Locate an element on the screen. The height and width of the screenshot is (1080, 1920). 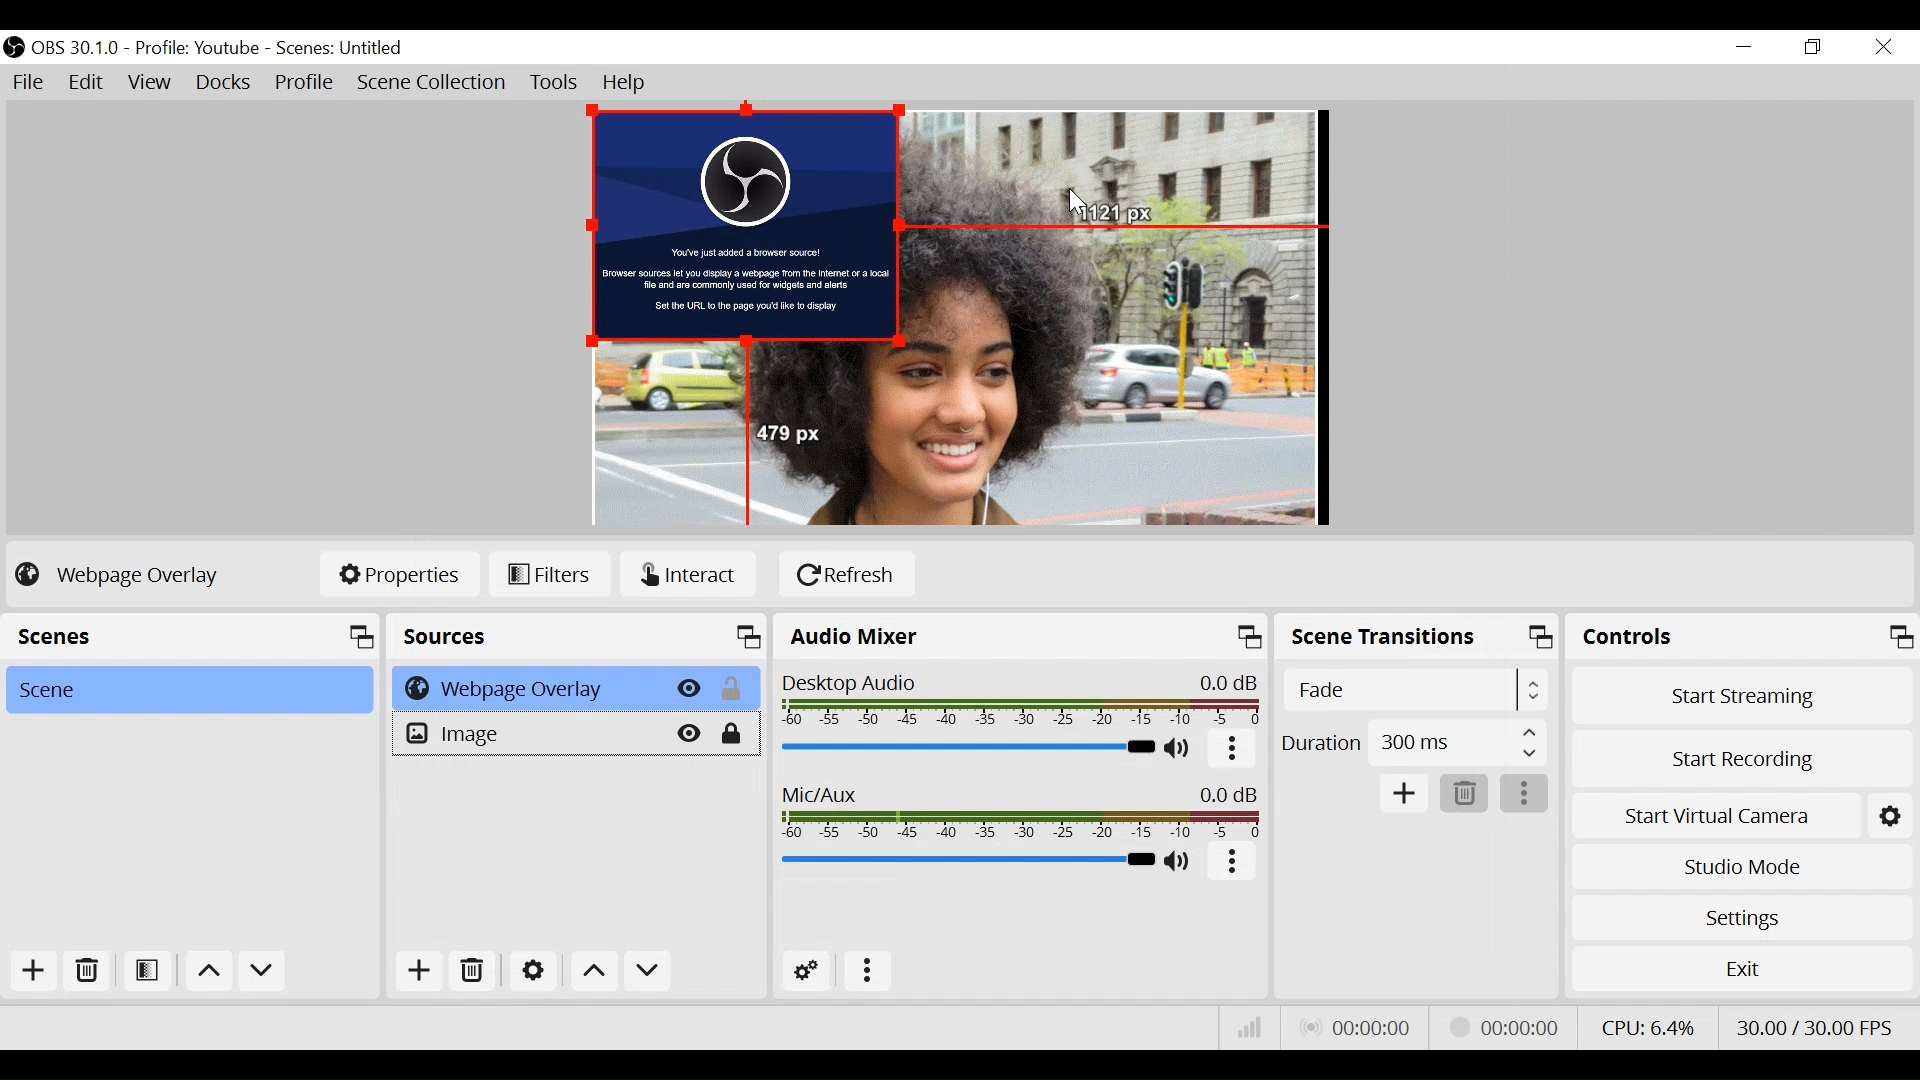
(un)mute is located at coordinates (1179, 750).